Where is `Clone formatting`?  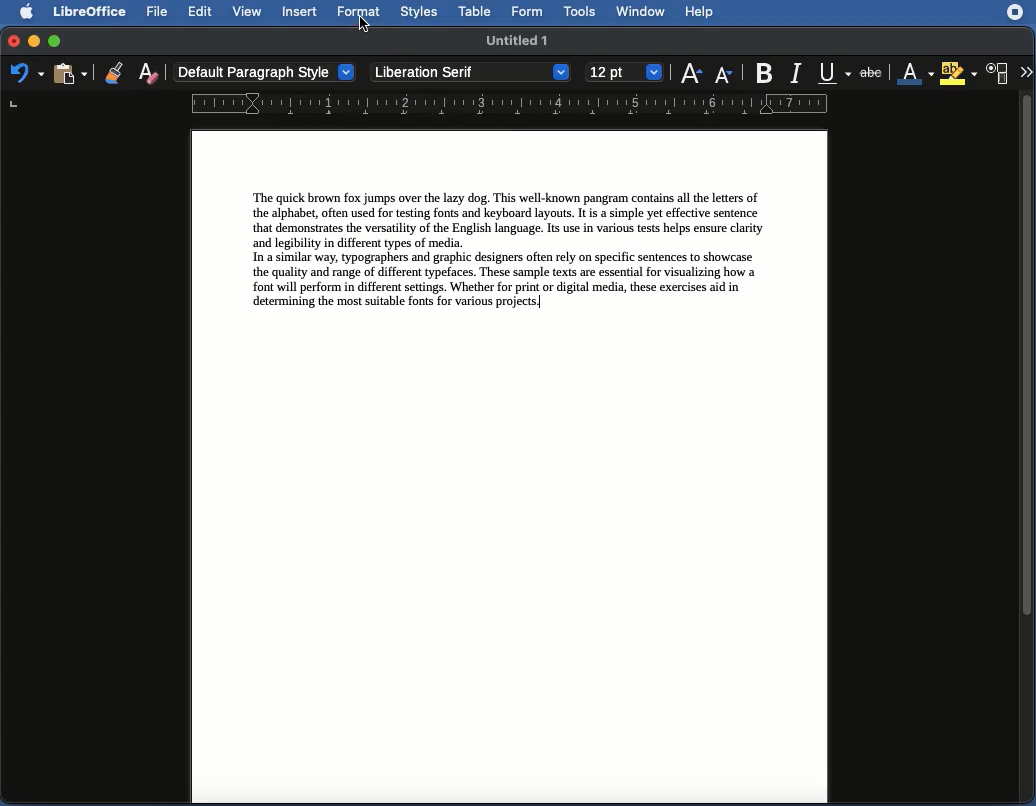 Clone formatting is located at coordinates (115, 72).